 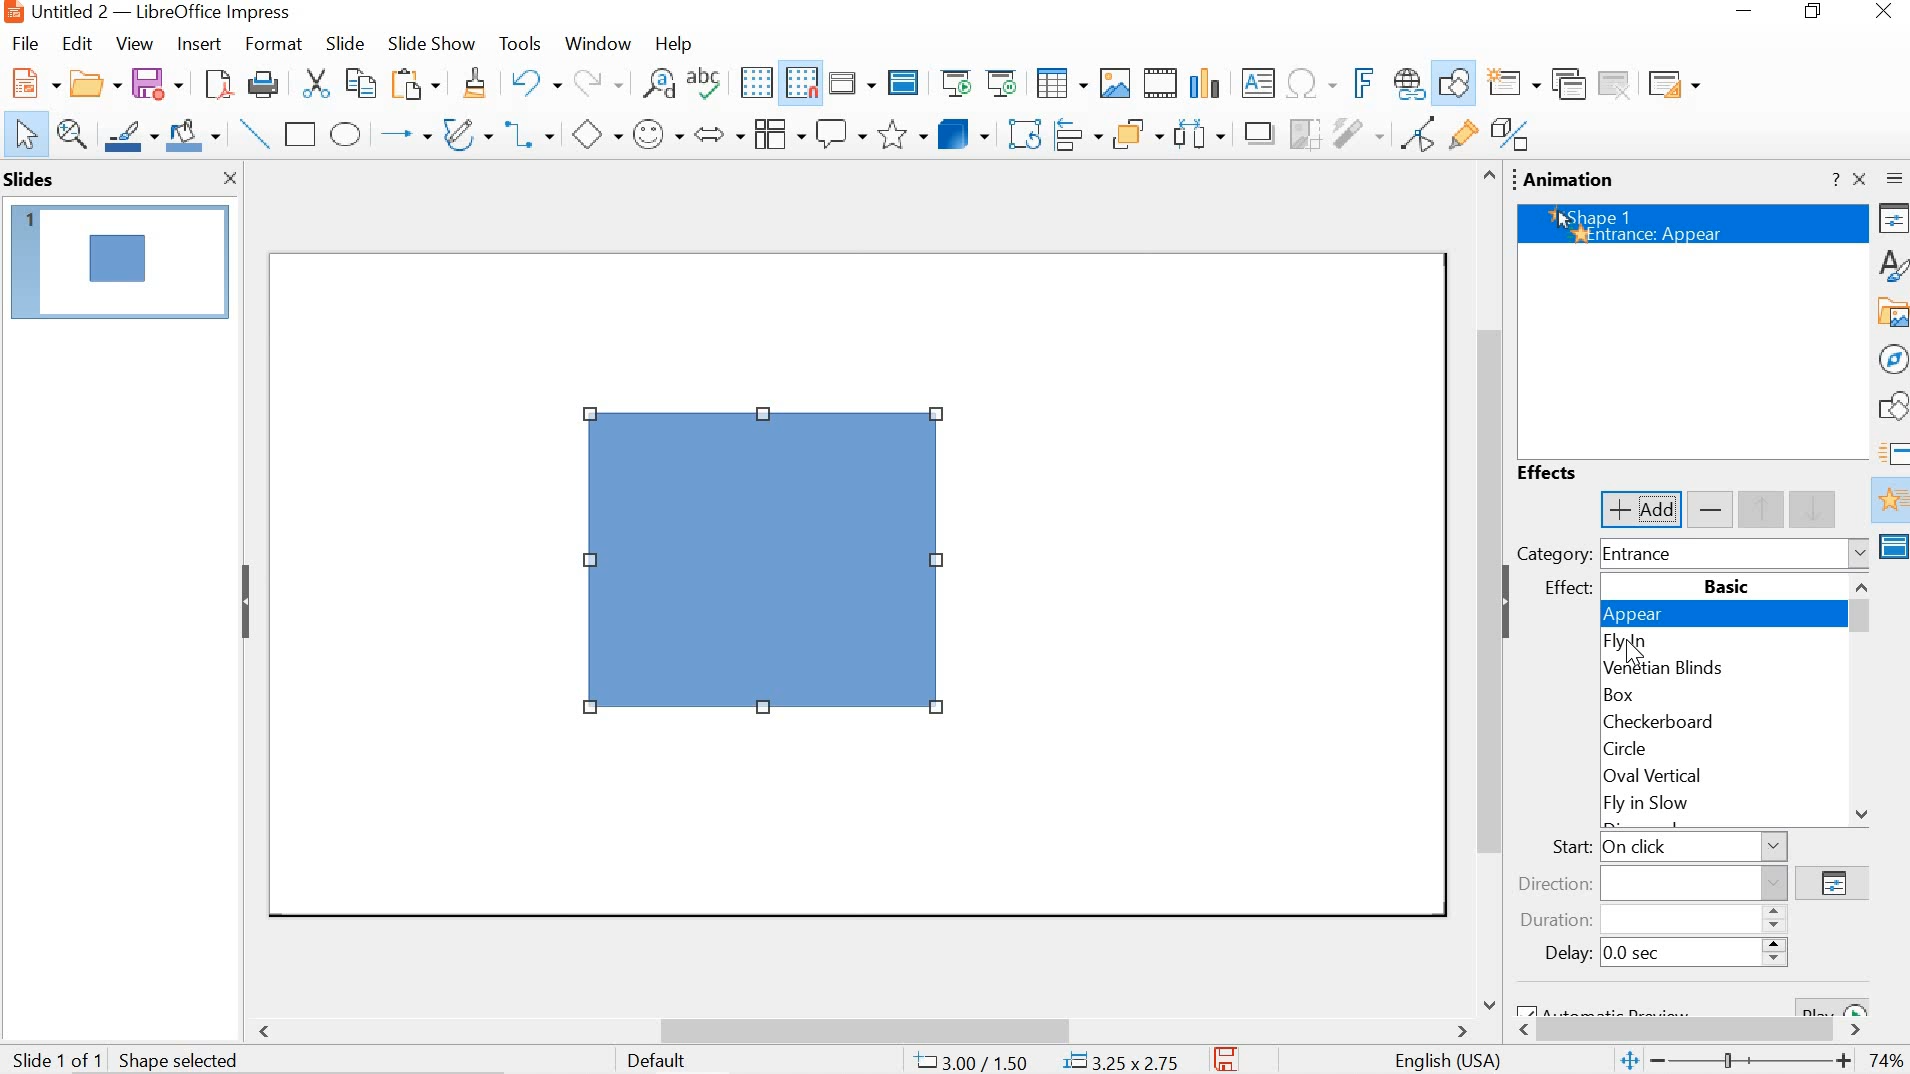 I want to click on hide, so click(x=1514, y=605).